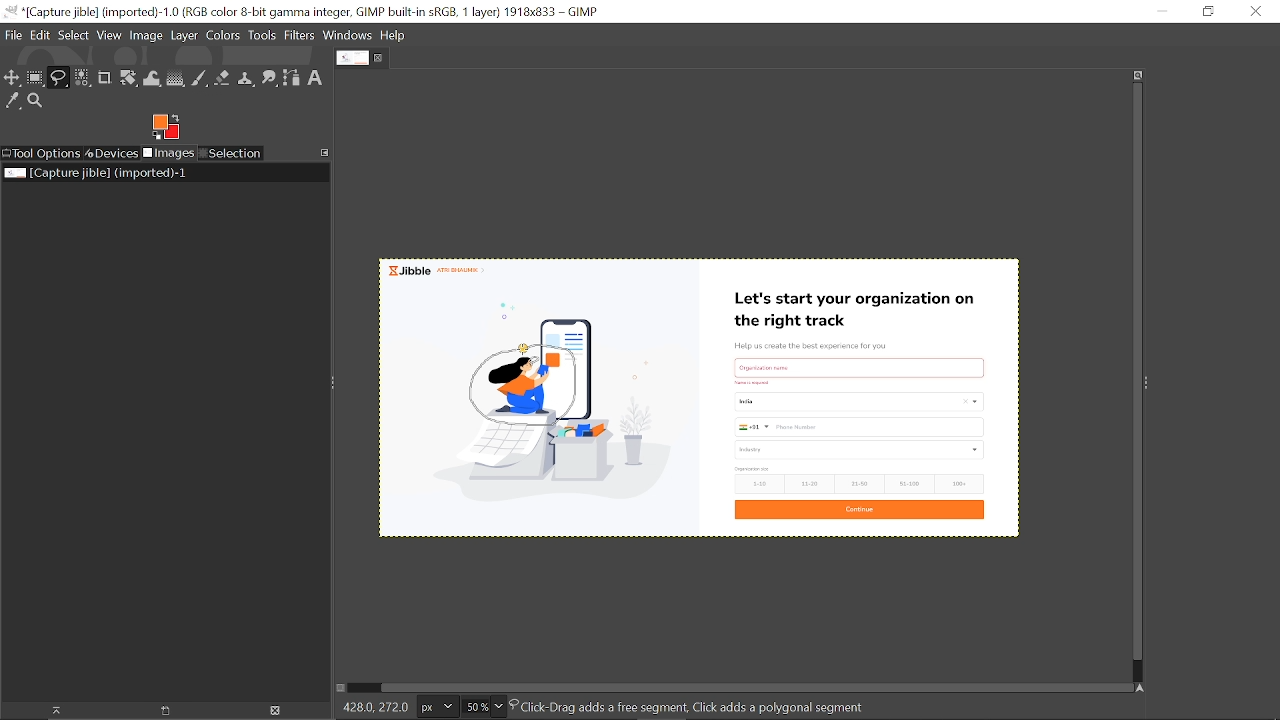 This screenshot has width=1280, height=720. What do you see at coordinates (222, 37) in the screenshot?
I see `Colors` at bounding box center [222, 37].